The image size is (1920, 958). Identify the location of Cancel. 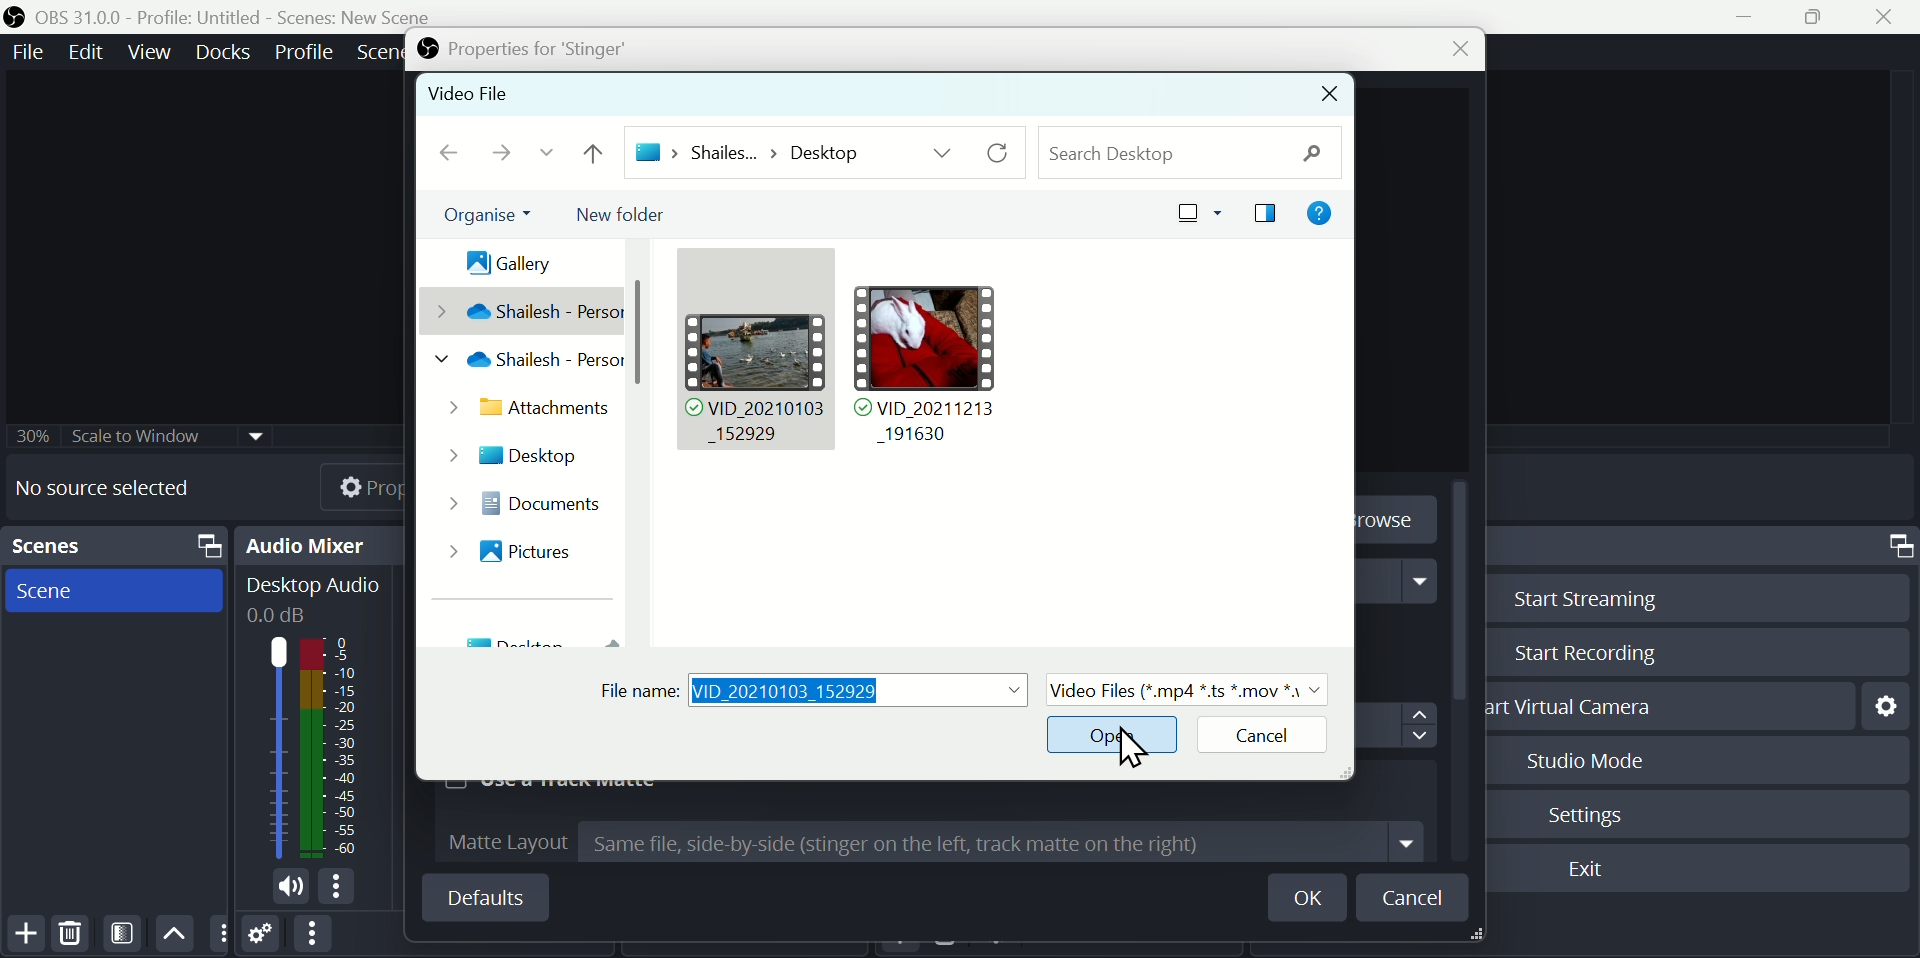
(1254, 737).